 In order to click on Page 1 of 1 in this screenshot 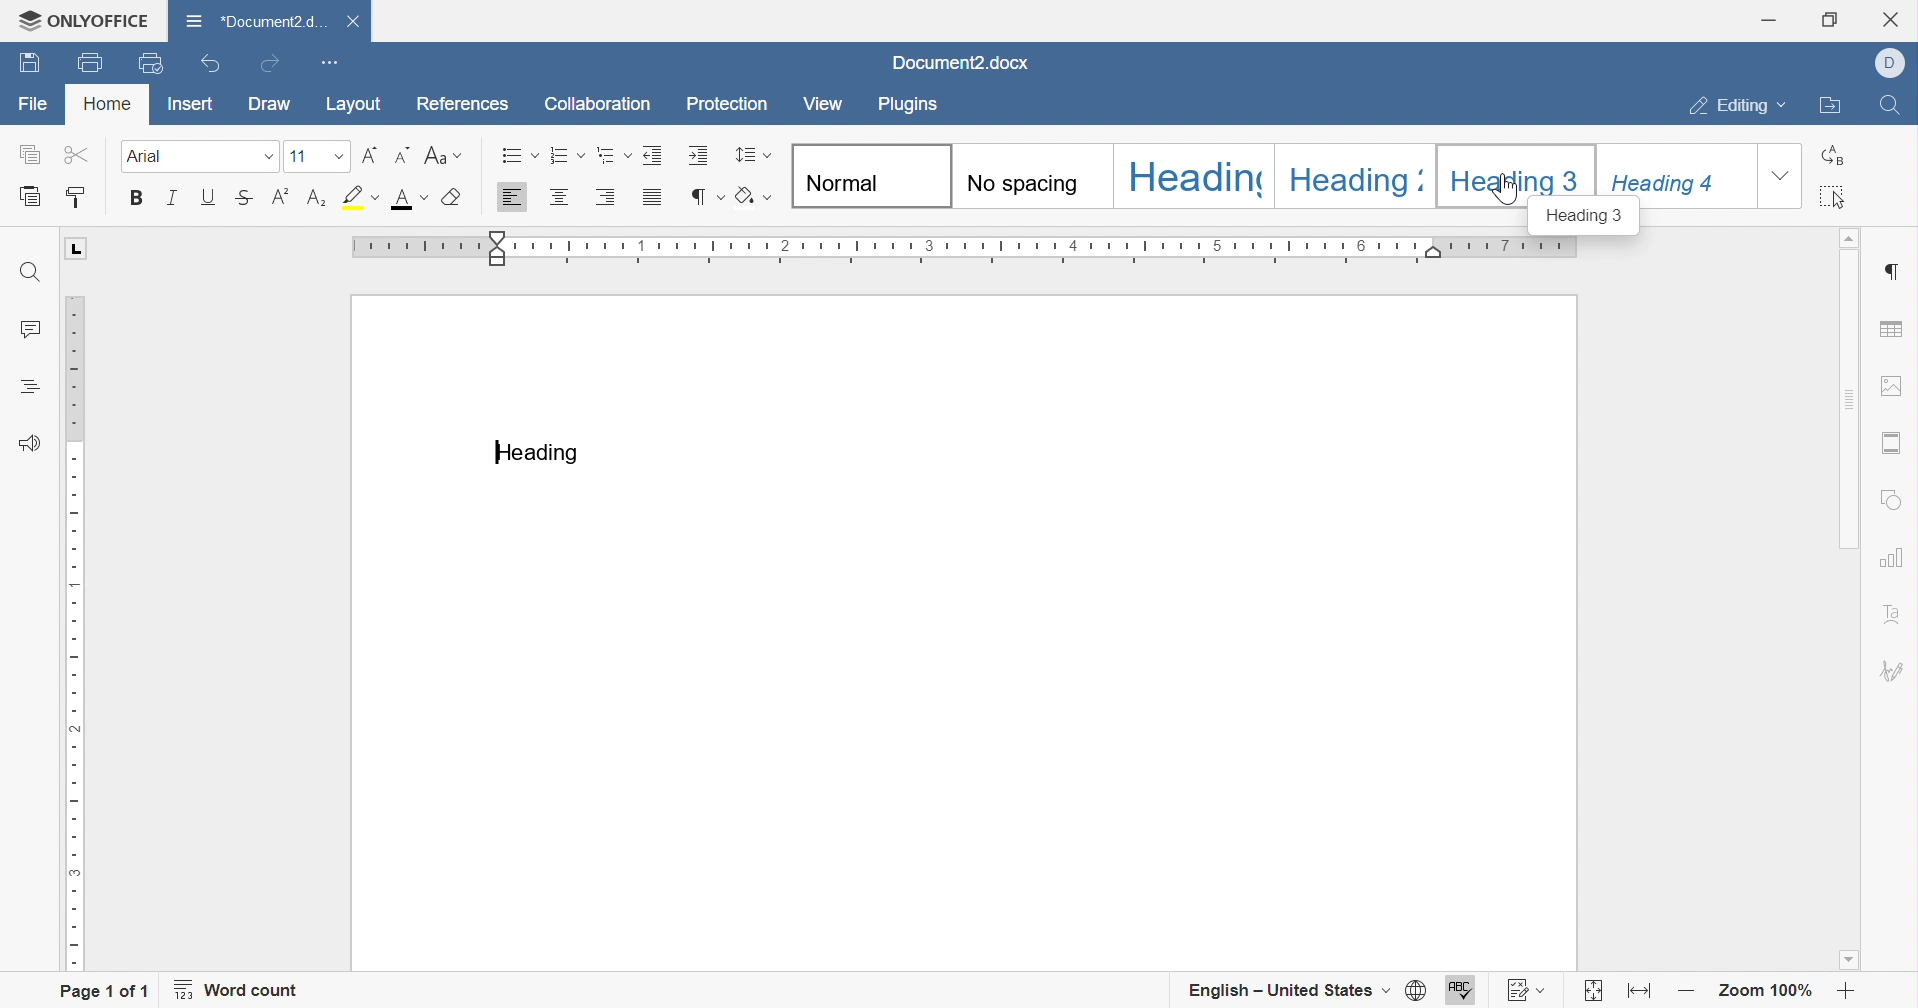, I will do `click(103, 992)`.